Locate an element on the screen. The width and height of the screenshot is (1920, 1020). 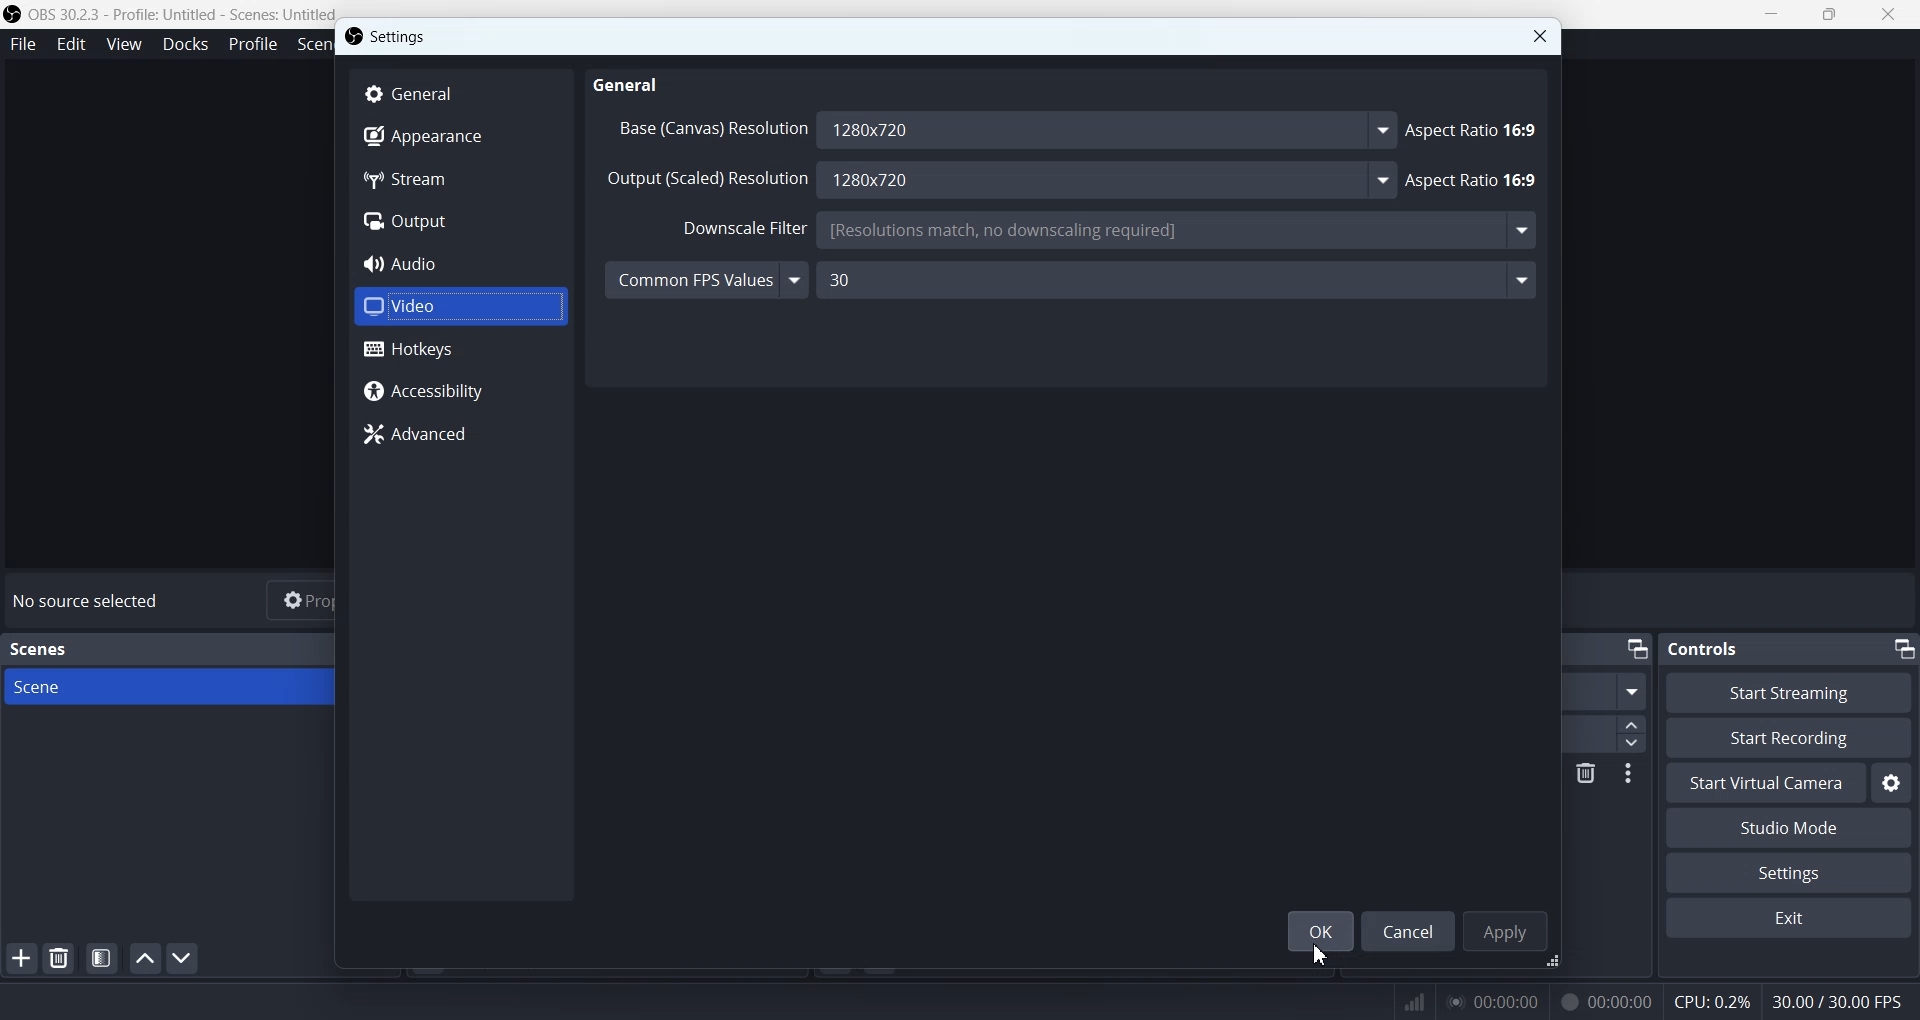
Output is located at coordinates (458, 220).